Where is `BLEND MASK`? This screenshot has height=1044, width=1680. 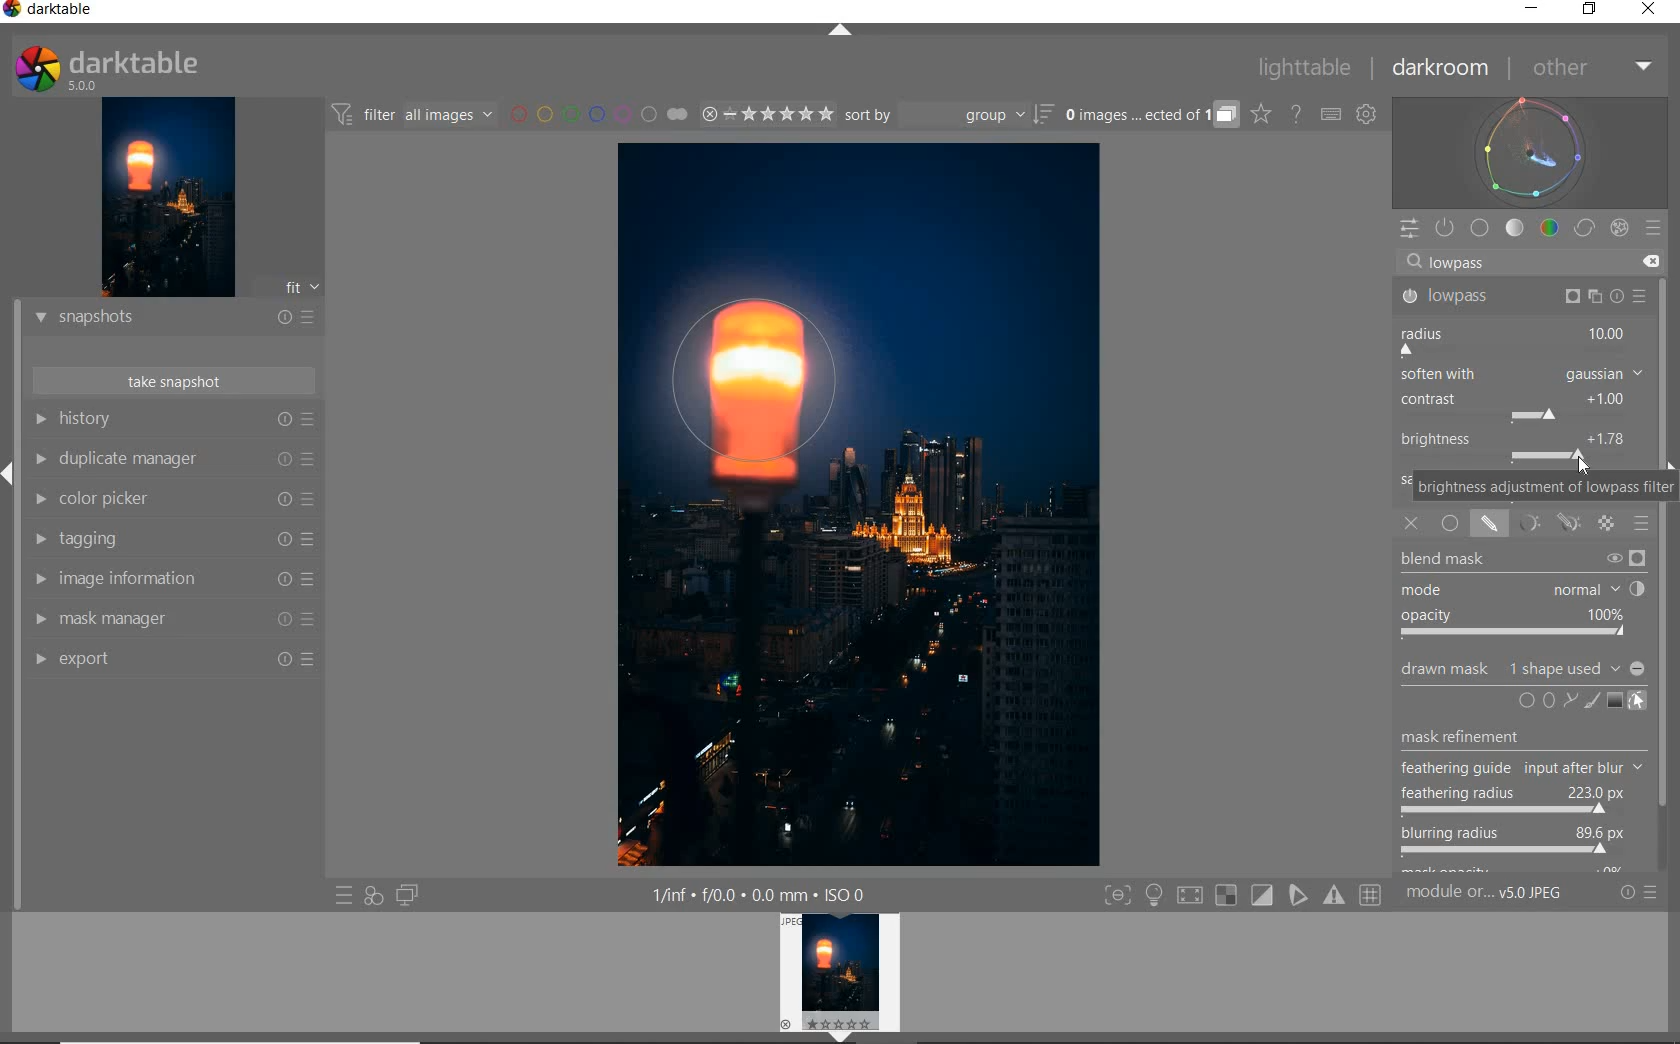 BLEND MASK is located at coordinates (1522, 594).